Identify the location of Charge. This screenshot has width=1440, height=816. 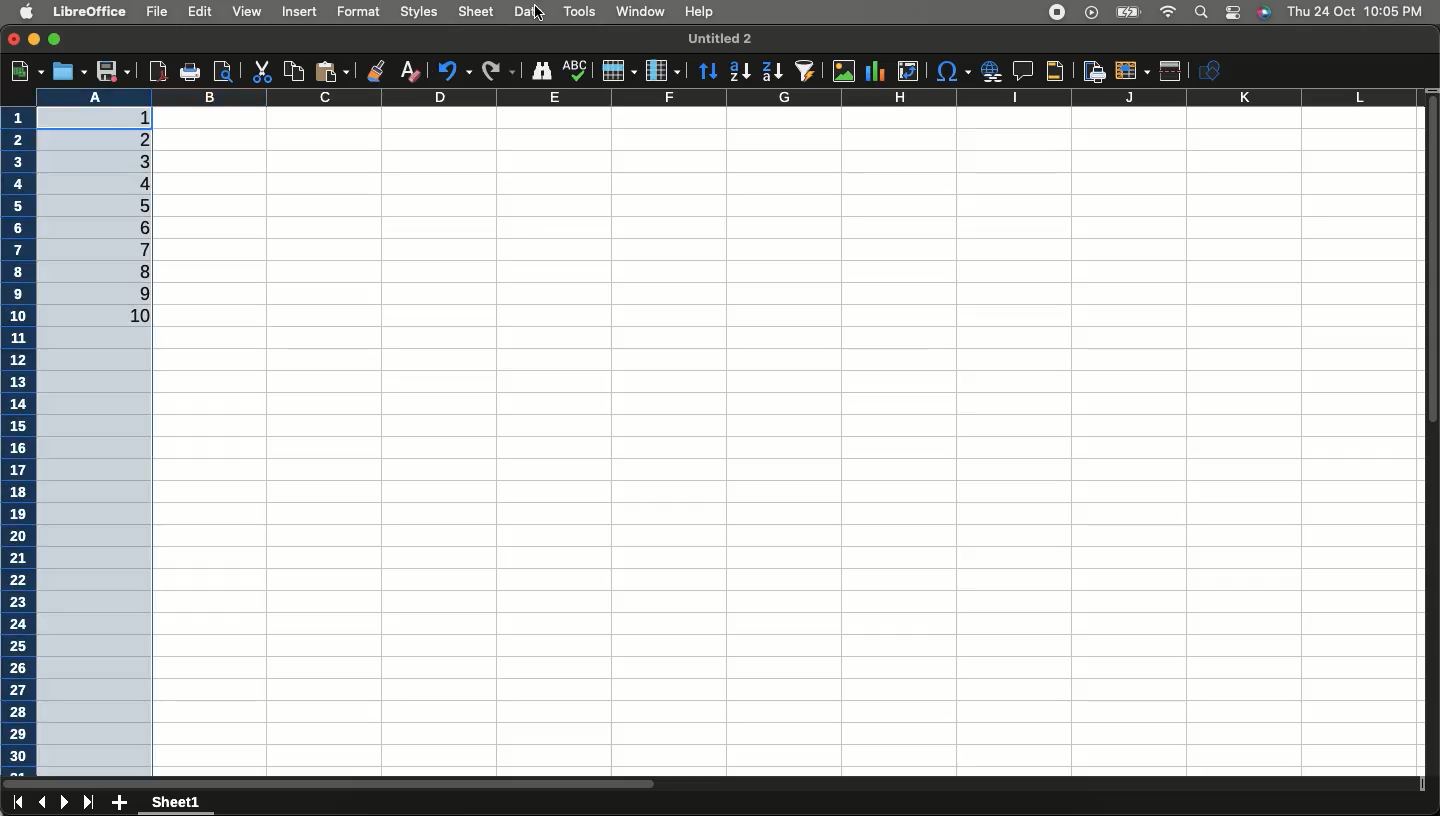
(1125, 13).